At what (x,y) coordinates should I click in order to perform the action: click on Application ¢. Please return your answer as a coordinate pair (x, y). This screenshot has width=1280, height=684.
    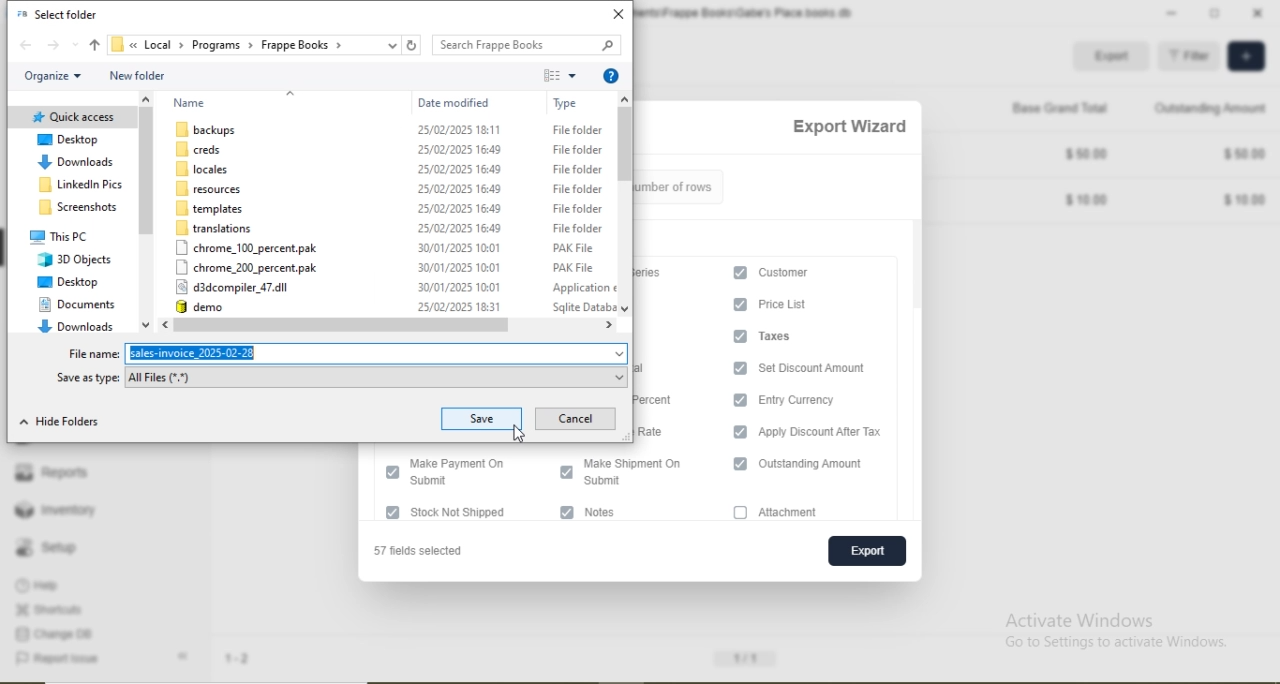
    Looking at the image, I should click on (583, 289).